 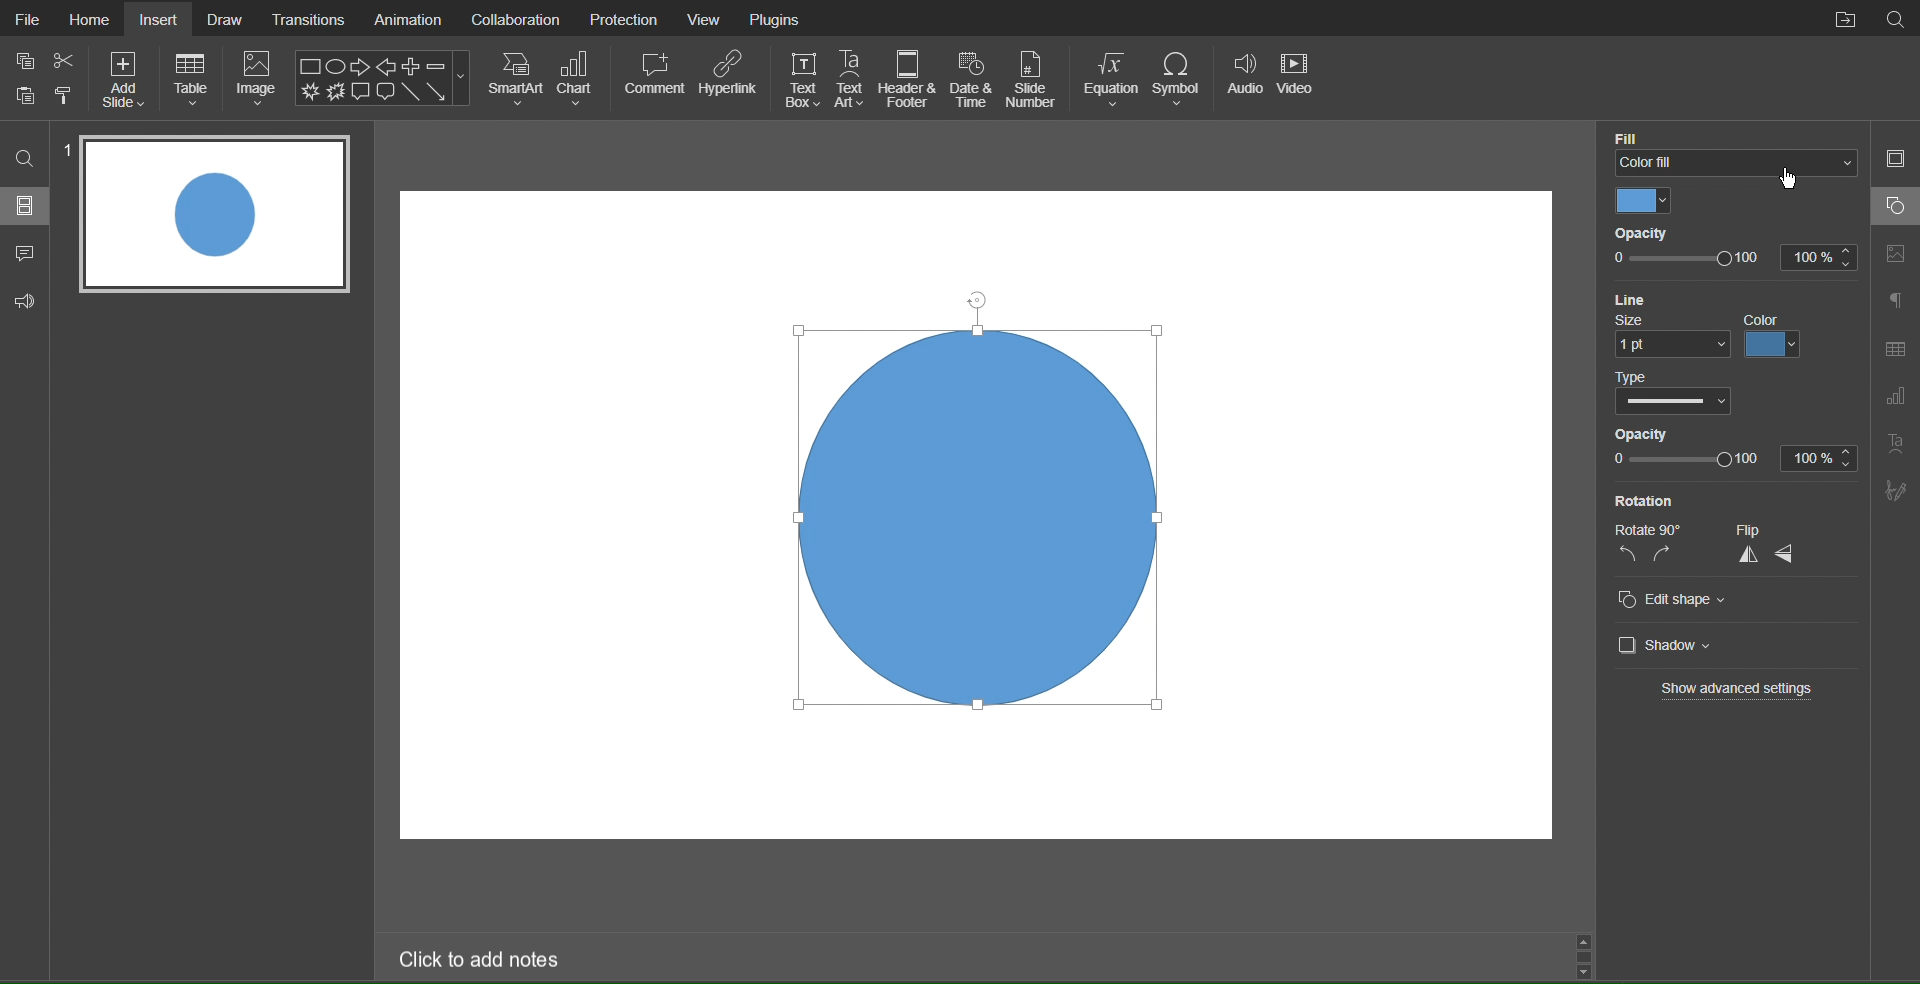 What do you see at coordinates (28, 207) in the screenshot?
I see `Slides` at bounding box center [28, 207].